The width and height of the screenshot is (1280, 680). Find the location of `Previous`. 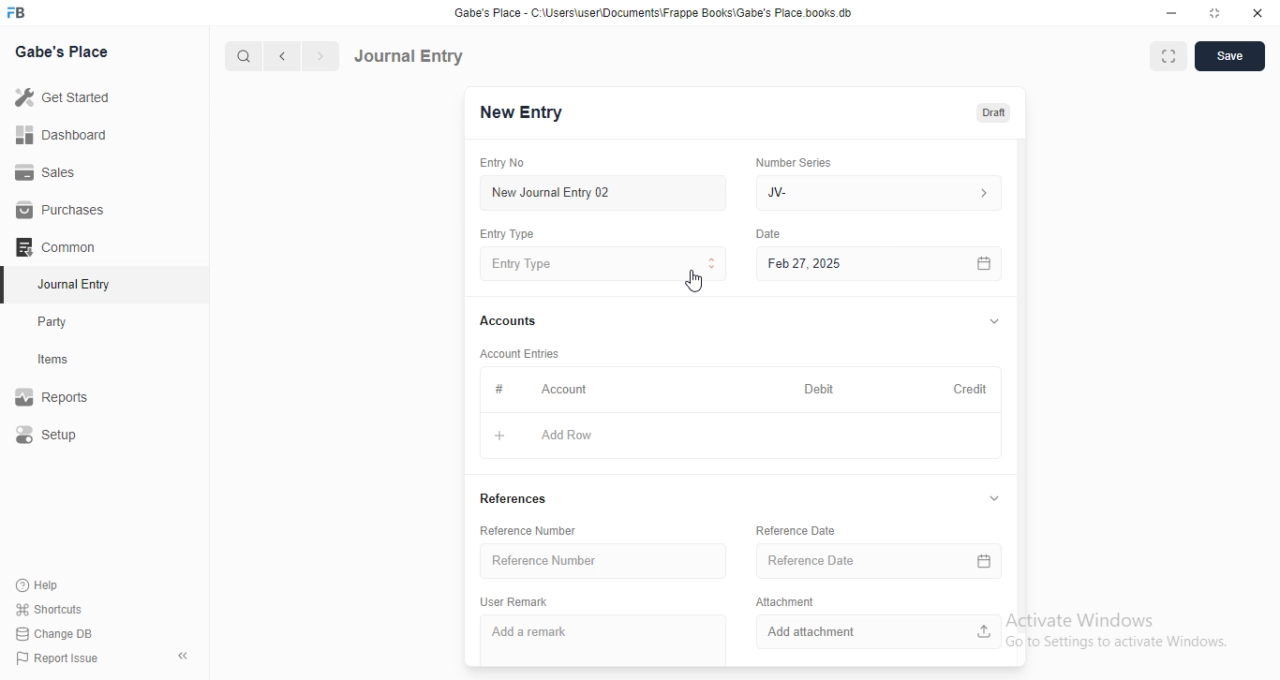

Previous is located at coordinates (283, 57).